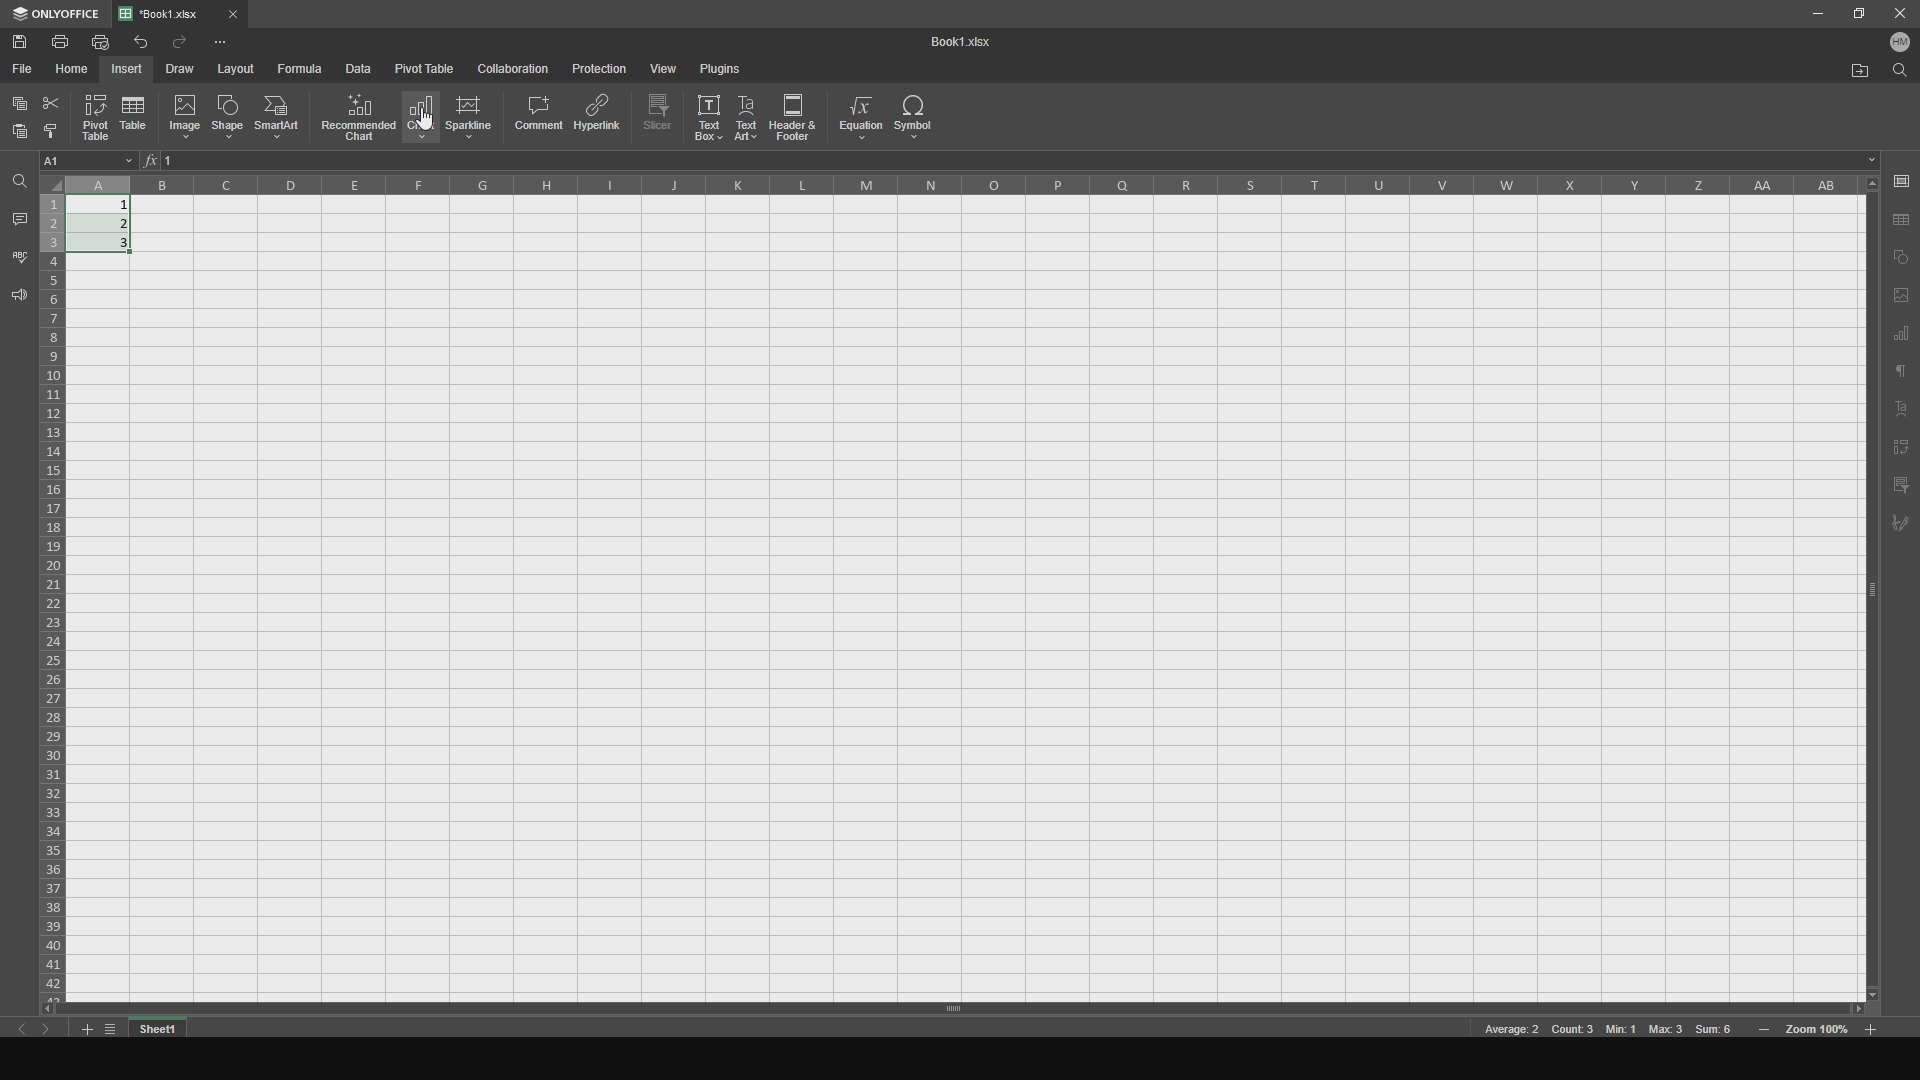 The width and height of the screenshot is (1920, 1080). What do you see at coordinates (138, 41) in the screenshot?
I see `undo` at bounding box center [138, 41].